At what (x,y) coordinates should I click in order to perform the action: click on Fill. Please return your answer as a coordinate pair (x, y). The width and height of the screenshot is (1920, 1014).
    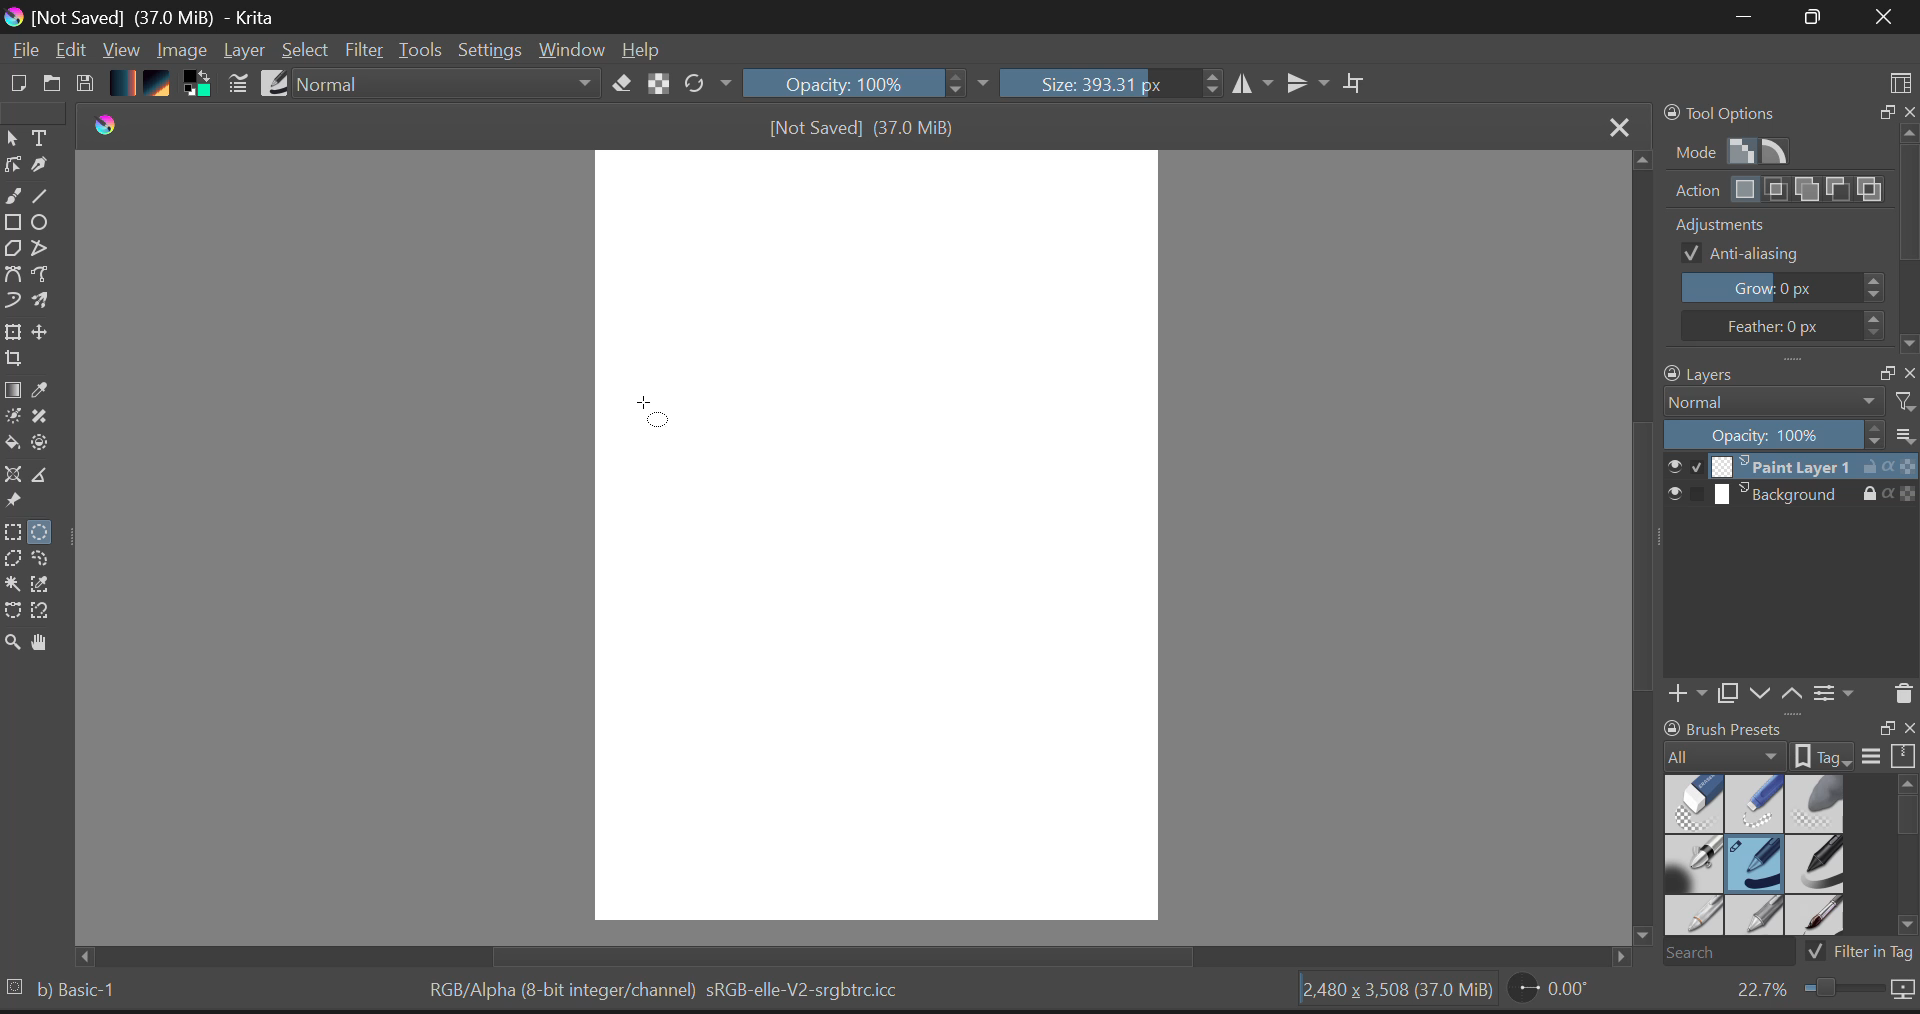
    Looking at the image, I should click on (14, 443).